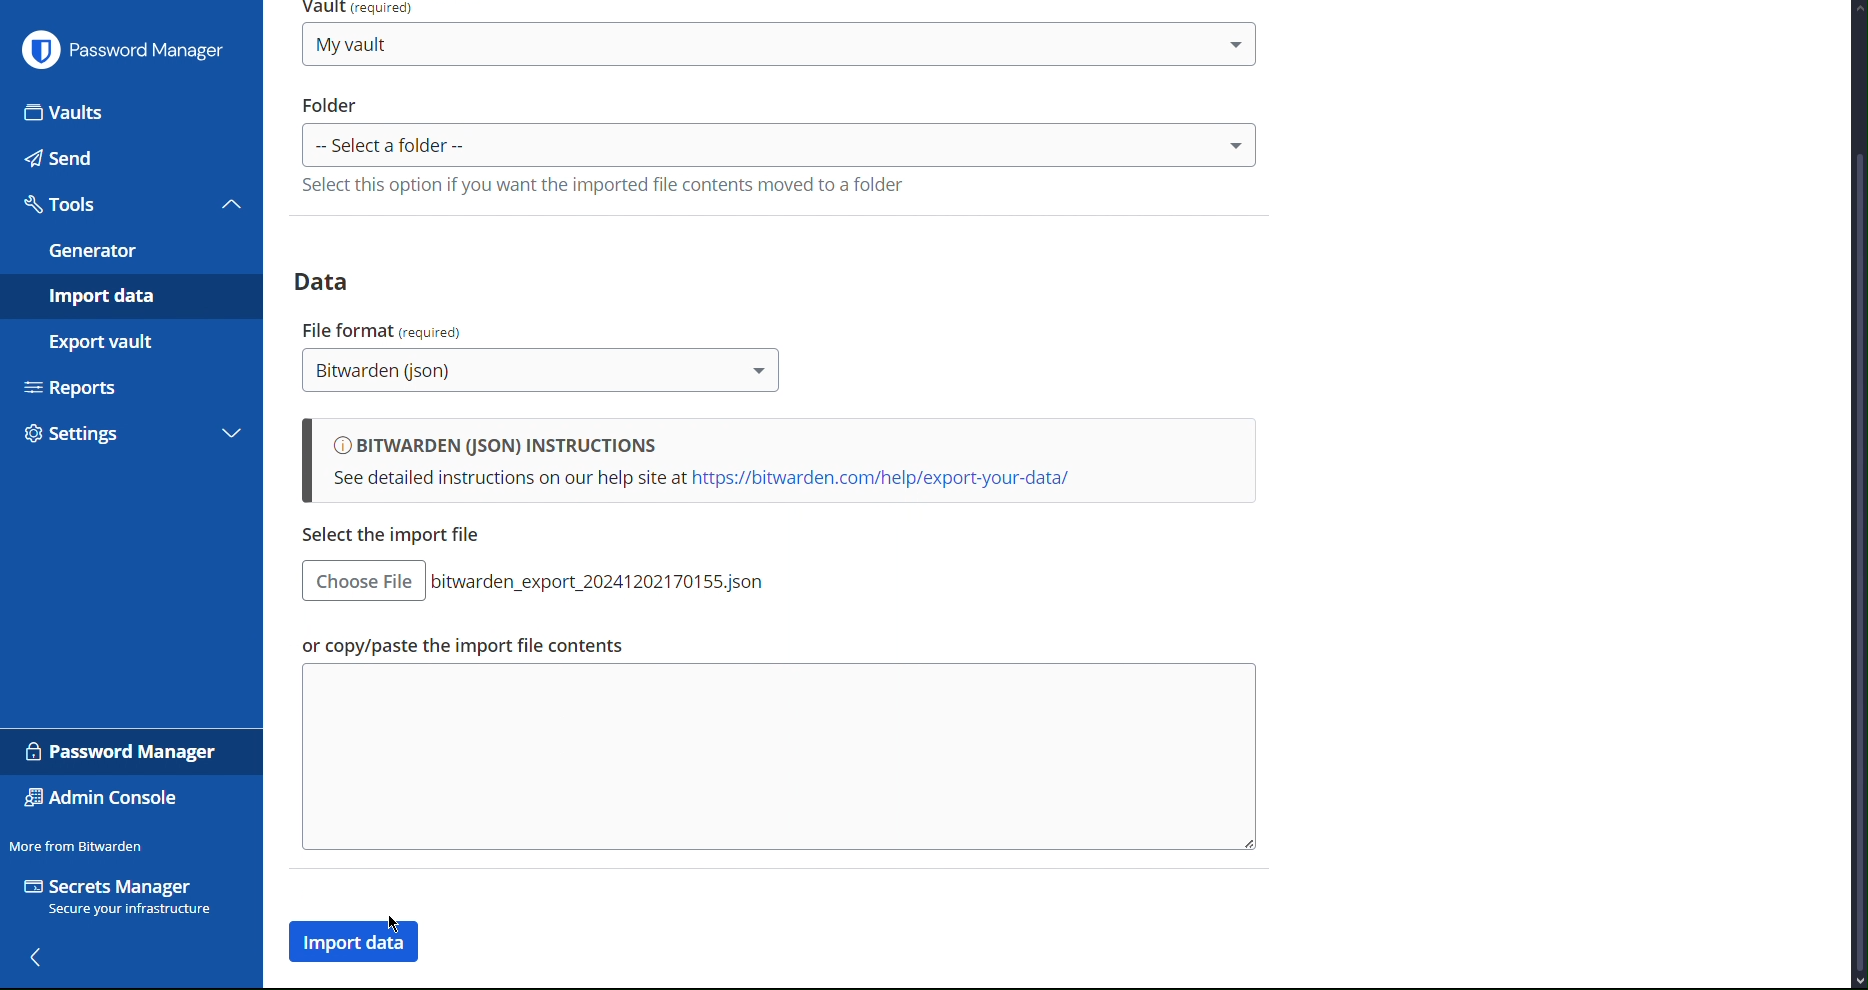  Describe the element at coordinates (780, 144) in the screenshot. I see `select Folder` at that location.